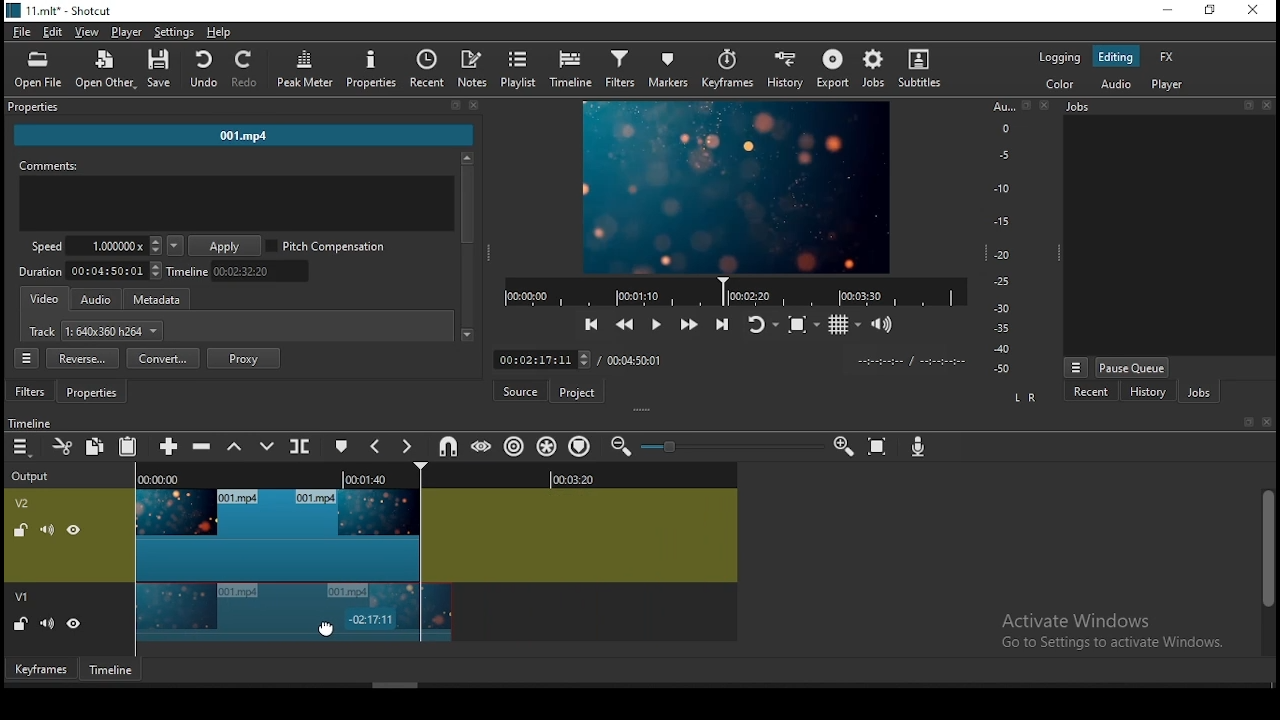 This screenshot has height=720, width=1280. I want to click on file, so click(20, 31).